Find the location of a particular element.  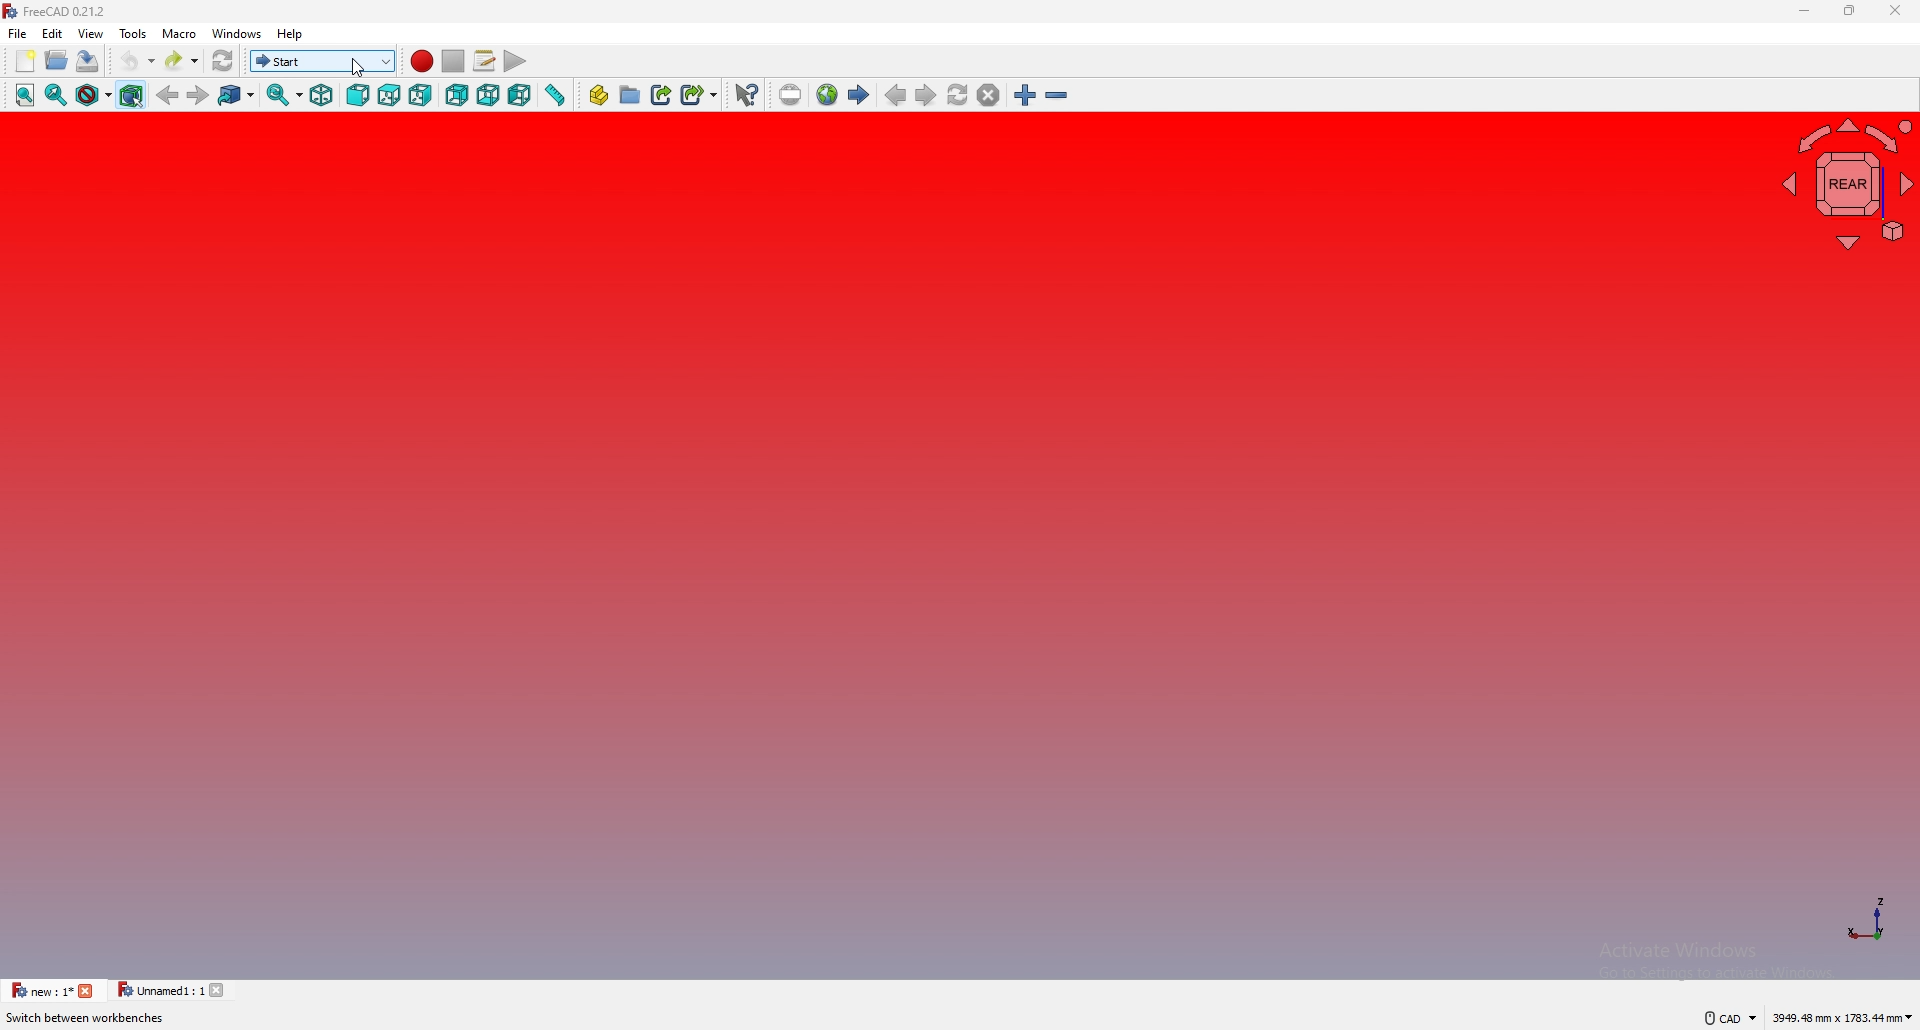

create group is located at coordinates (631, 93).